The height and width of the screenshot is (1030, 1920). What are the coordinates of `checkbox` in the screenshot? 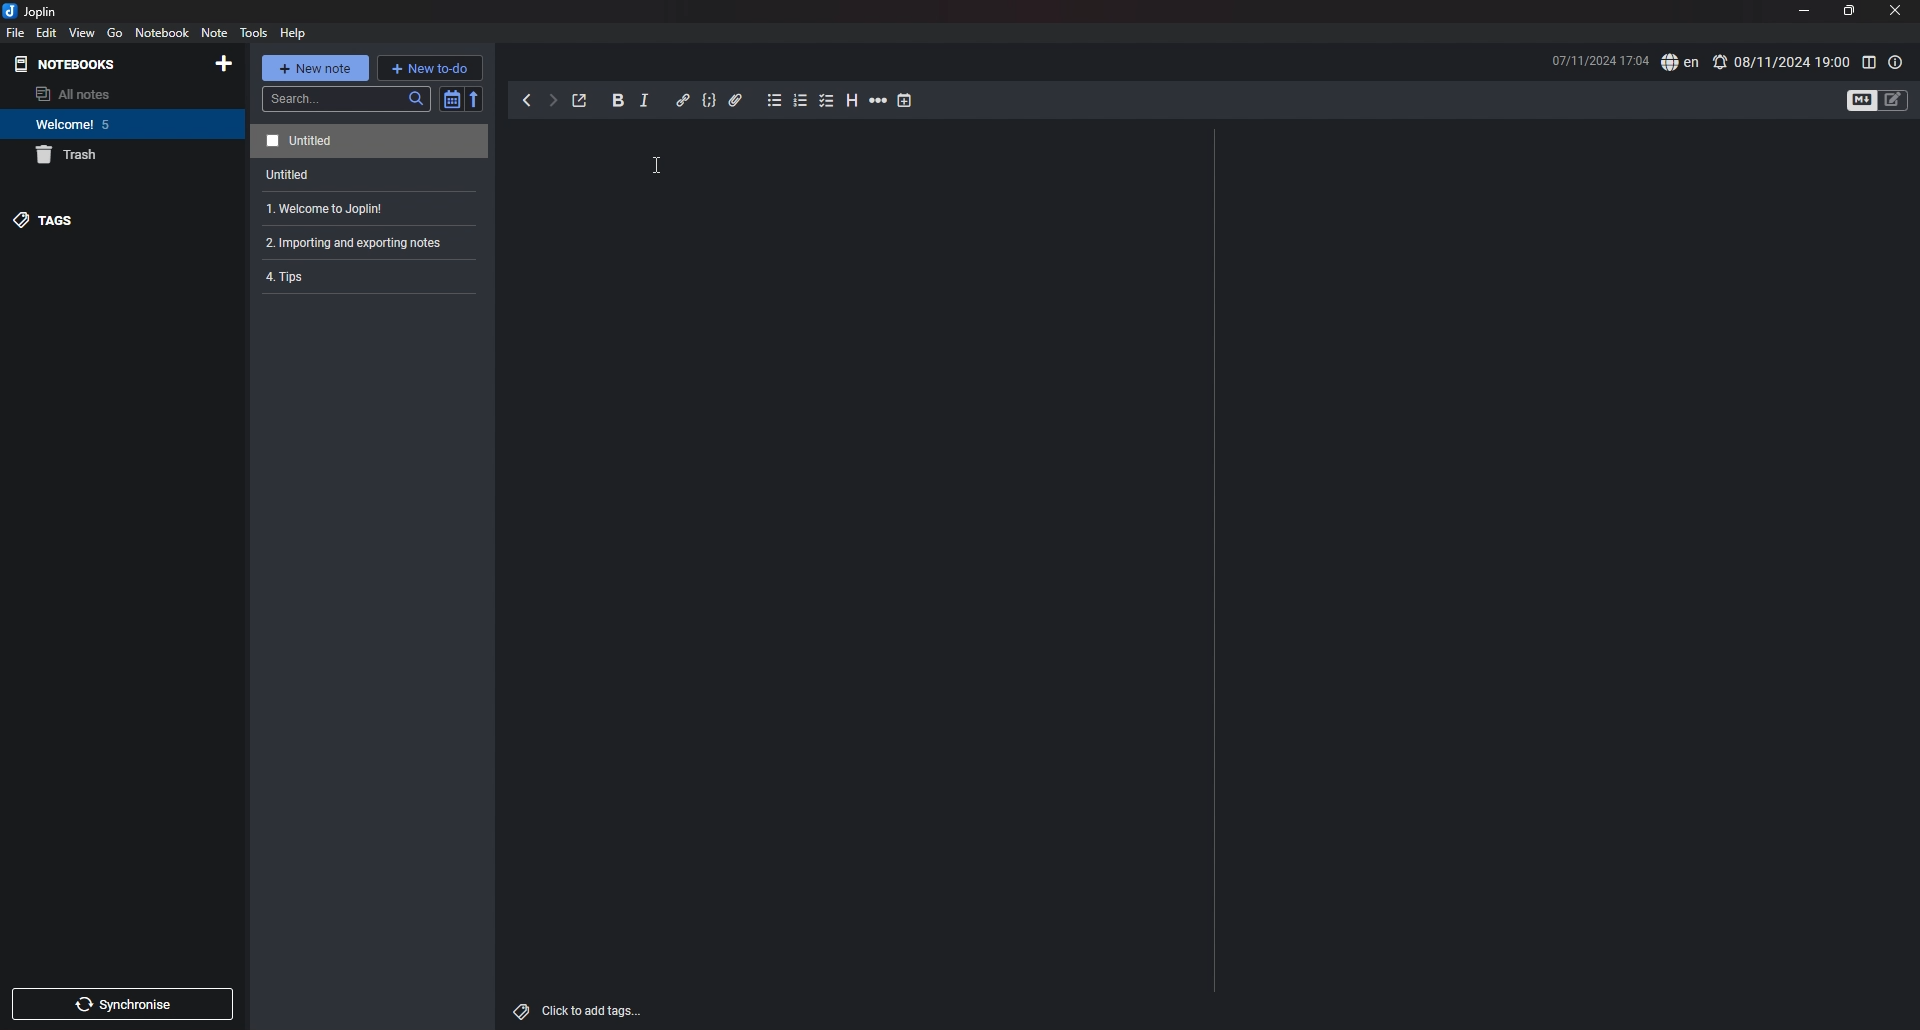 It's located at (828, 101).